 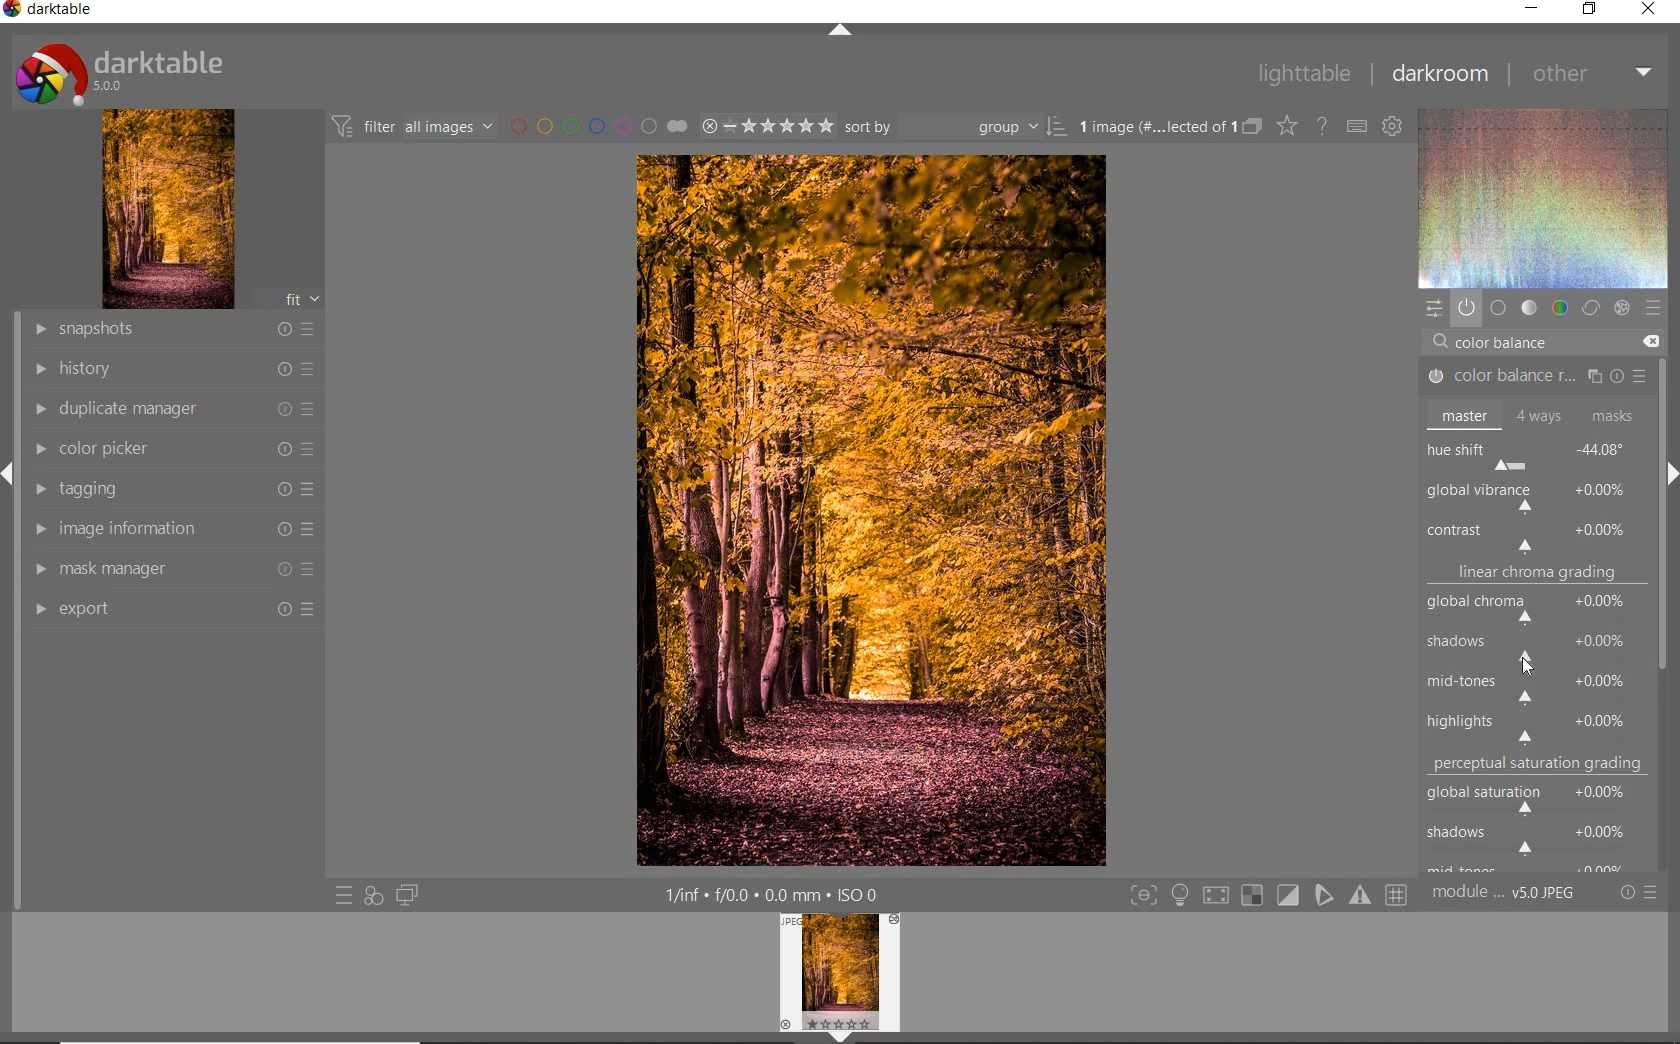 I want to click on filter images, so click(x=411, y=128).